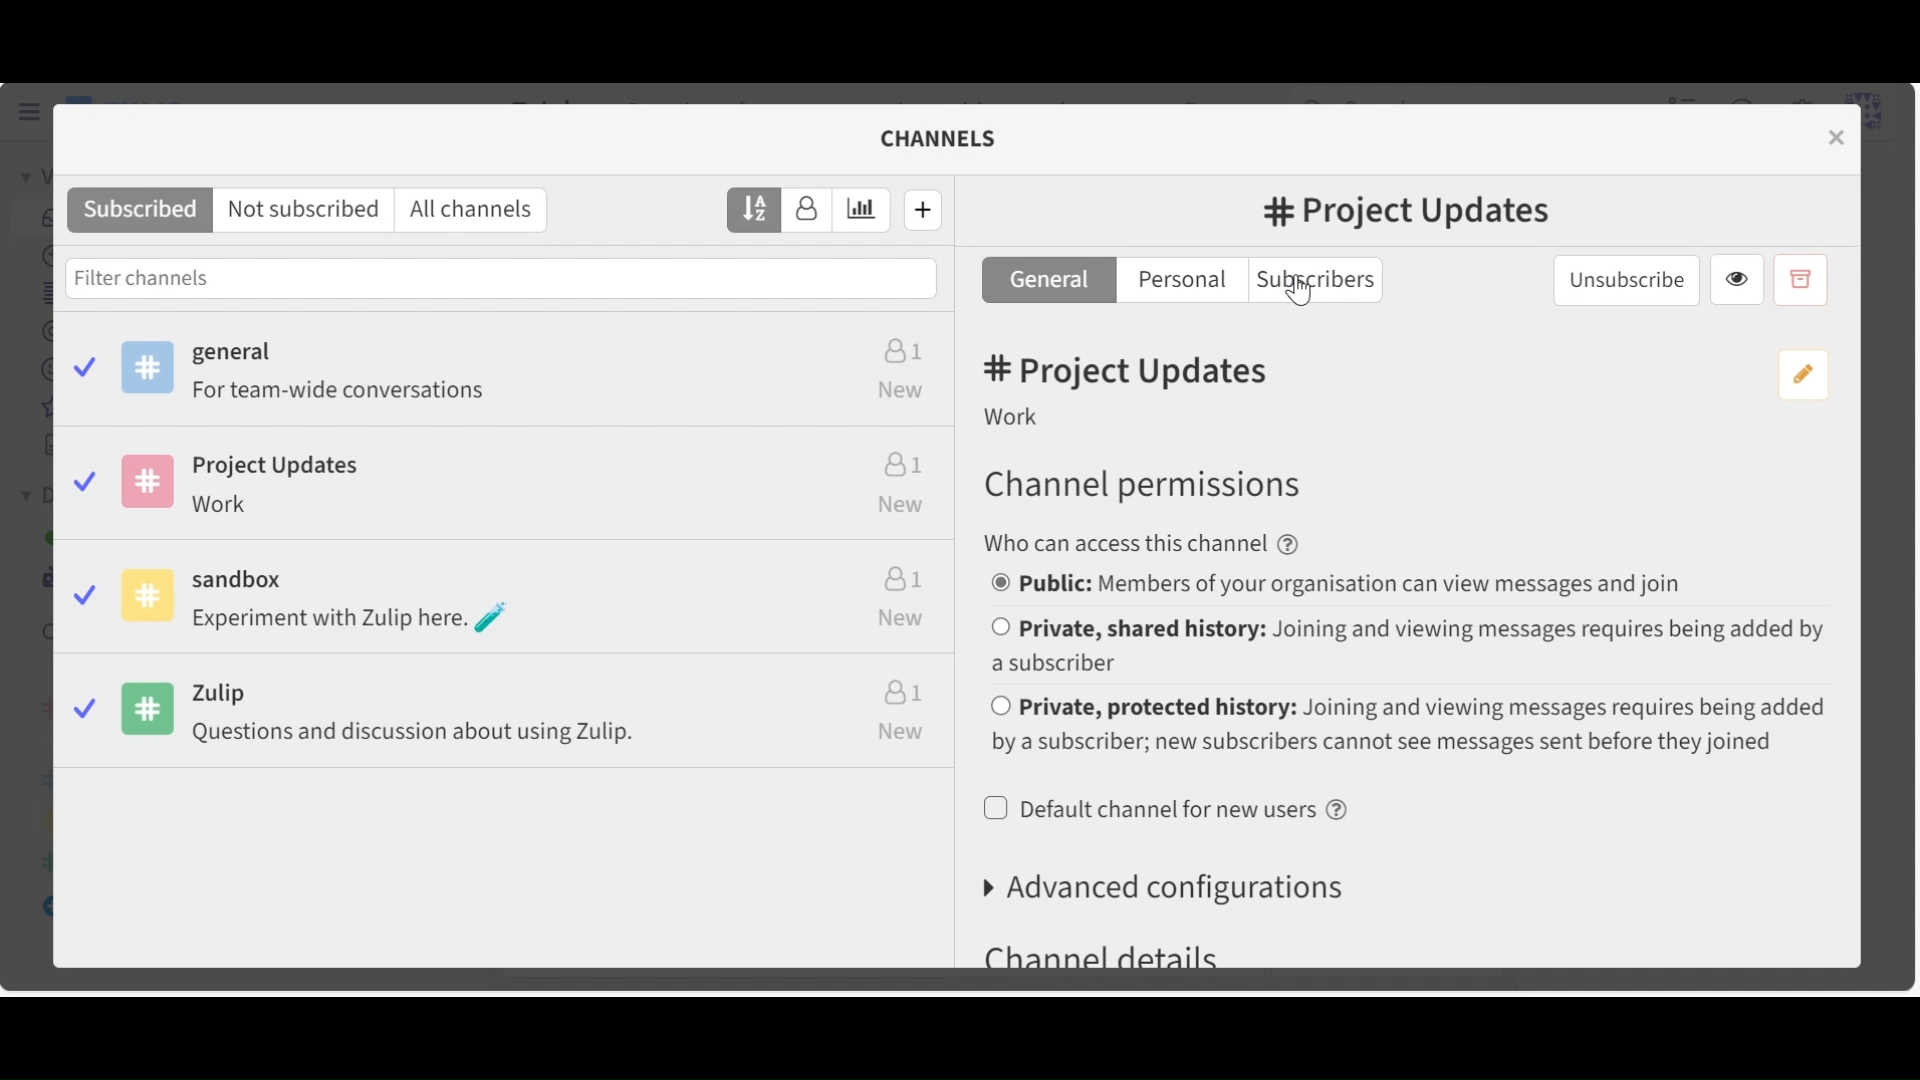 This screenshot has width=1920, height=1080. What do you see at coordinates (1624, 282) in the screenshot?
I see `Unsubscribe` at bounding box center [1624, 282].